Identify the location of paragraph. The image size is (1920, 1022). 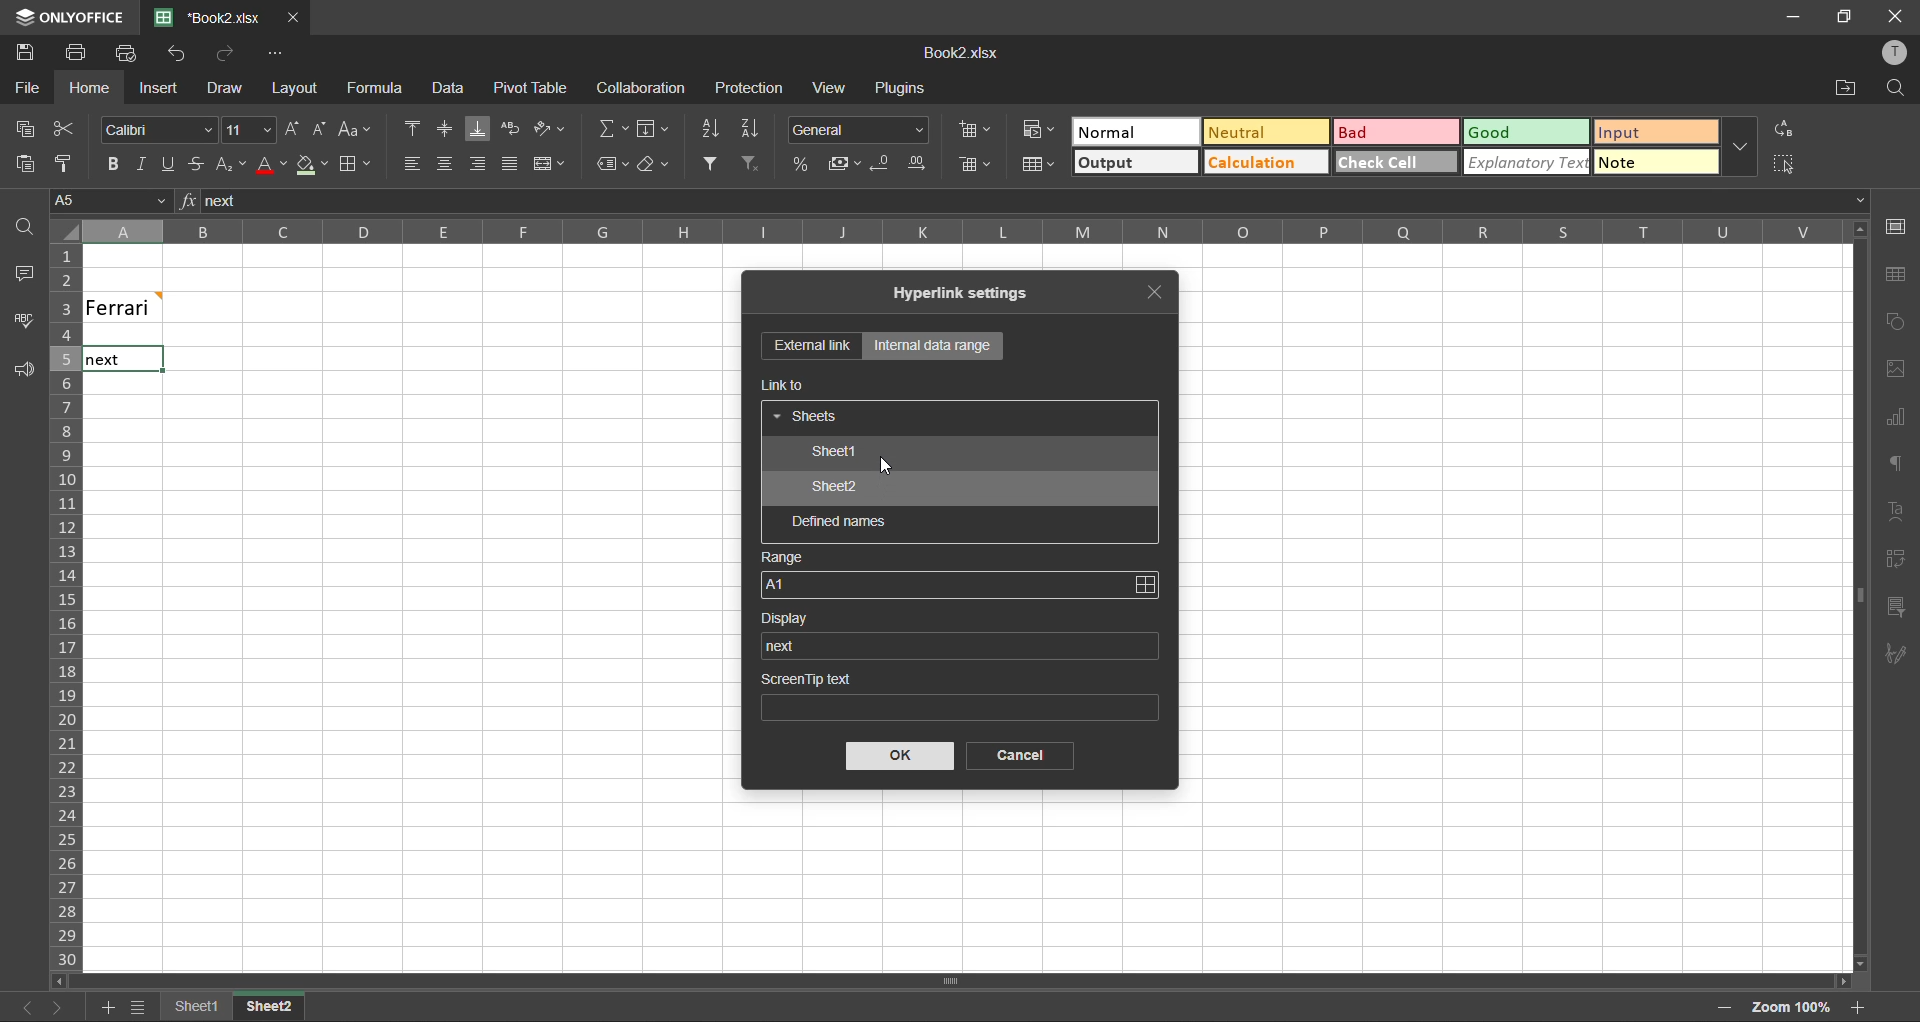
(1897, 466).